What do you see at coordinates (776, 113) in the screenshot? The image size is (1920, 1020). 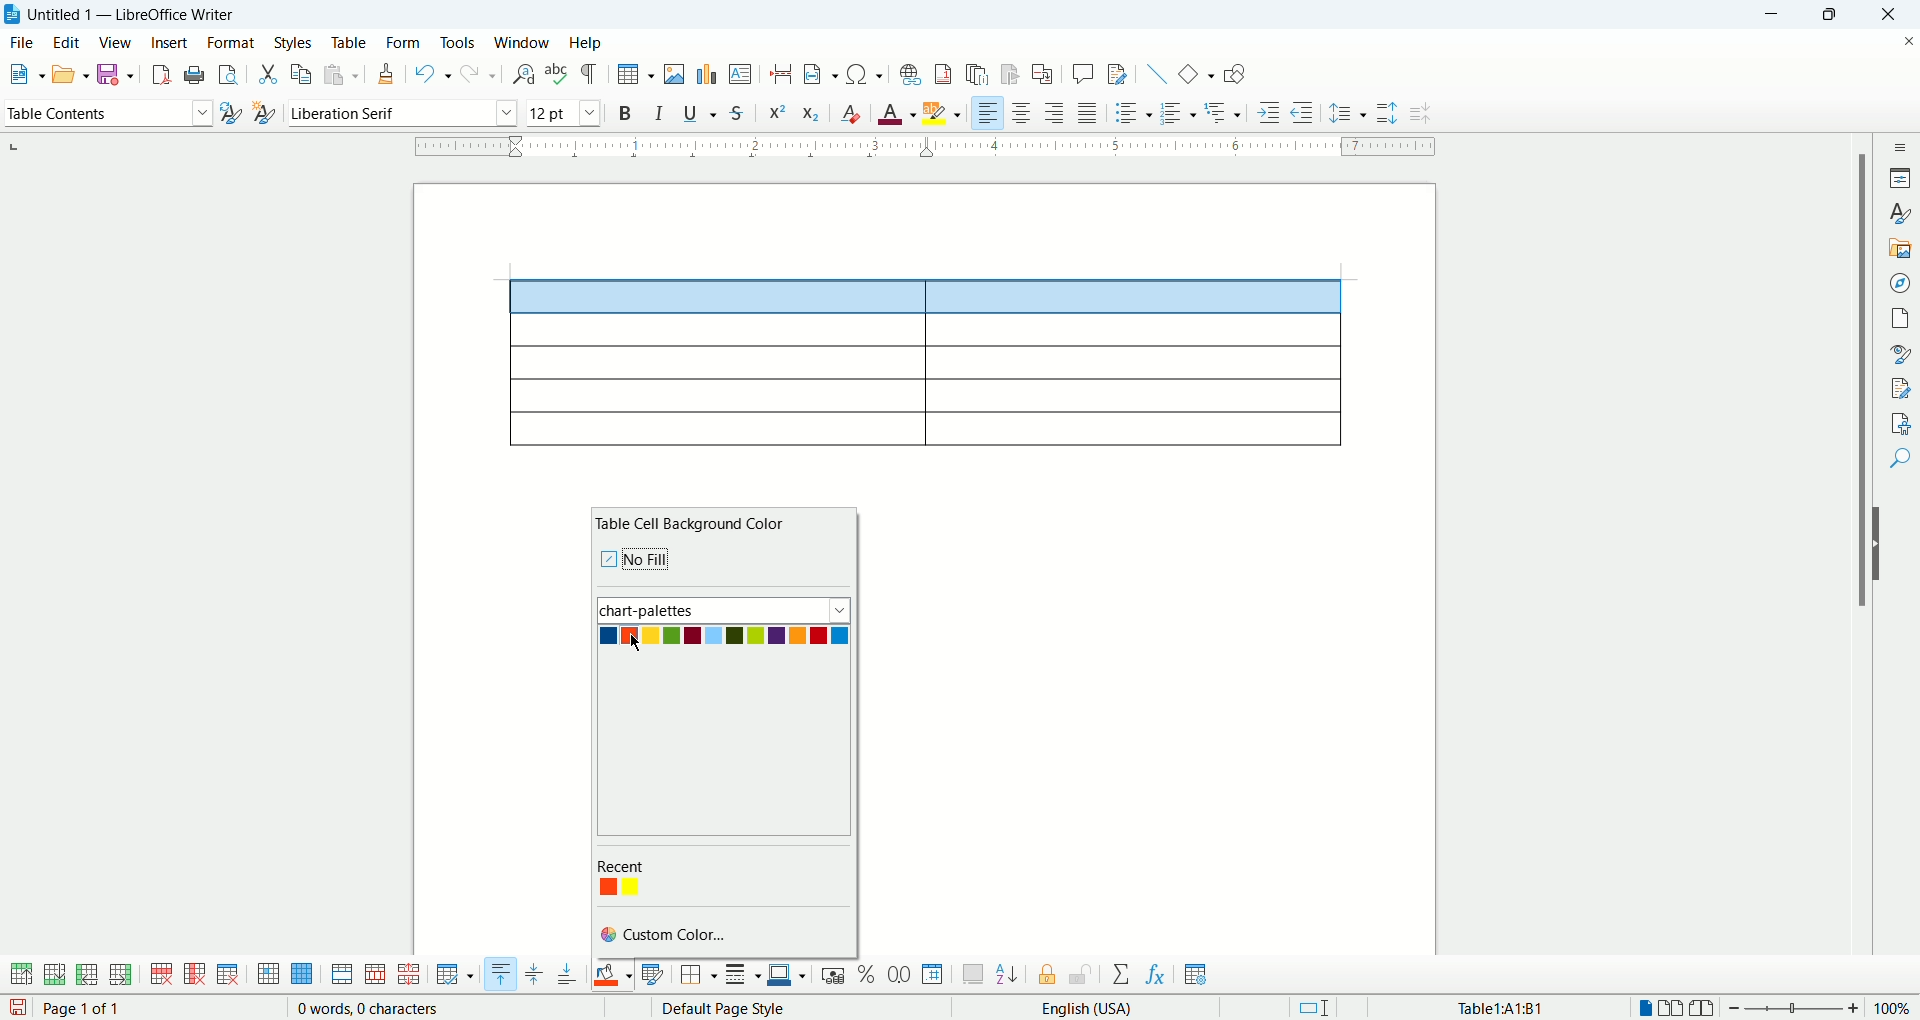 I see `superscript` at bounding box center [776, 113].